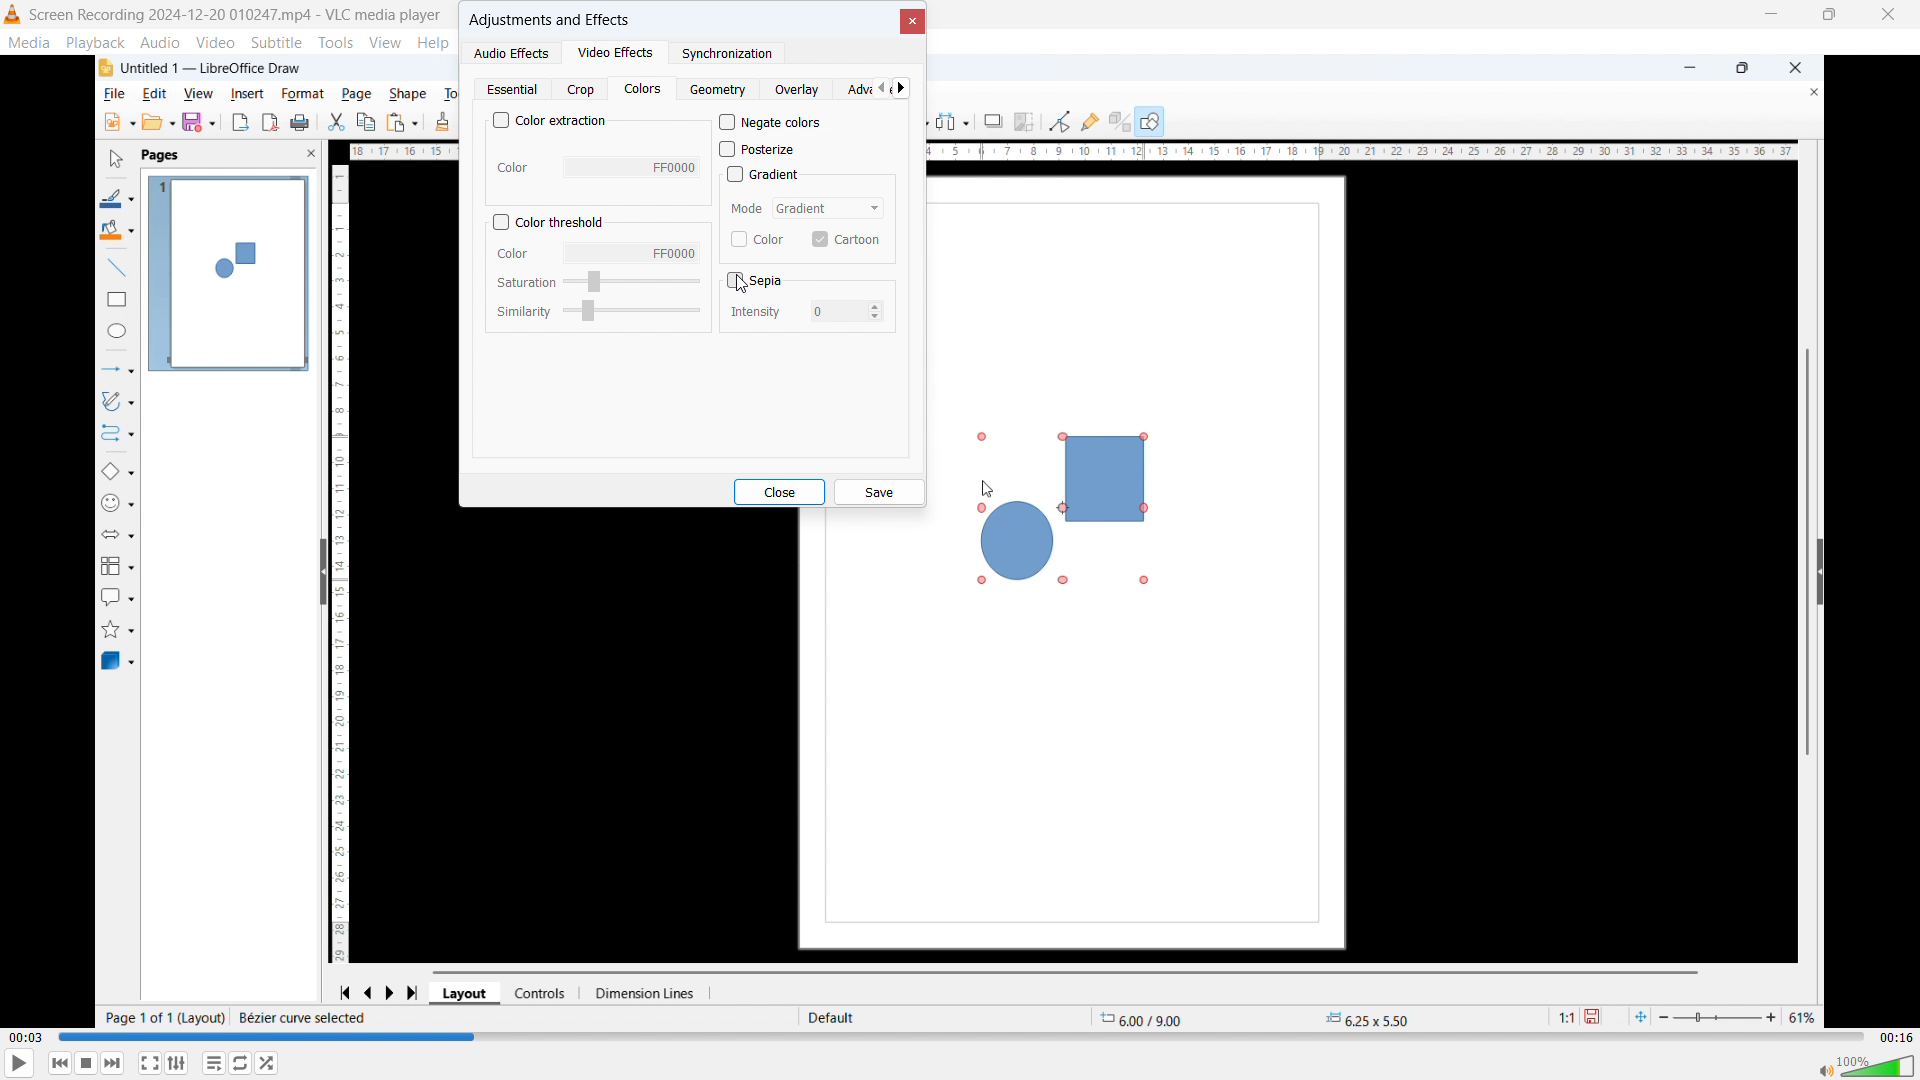 This screenshot has width=1920, height=1080. What do you see at coordinates (847, 239) in the screenshot?
I see `Cartoon ` at bounding box center [847, 239].